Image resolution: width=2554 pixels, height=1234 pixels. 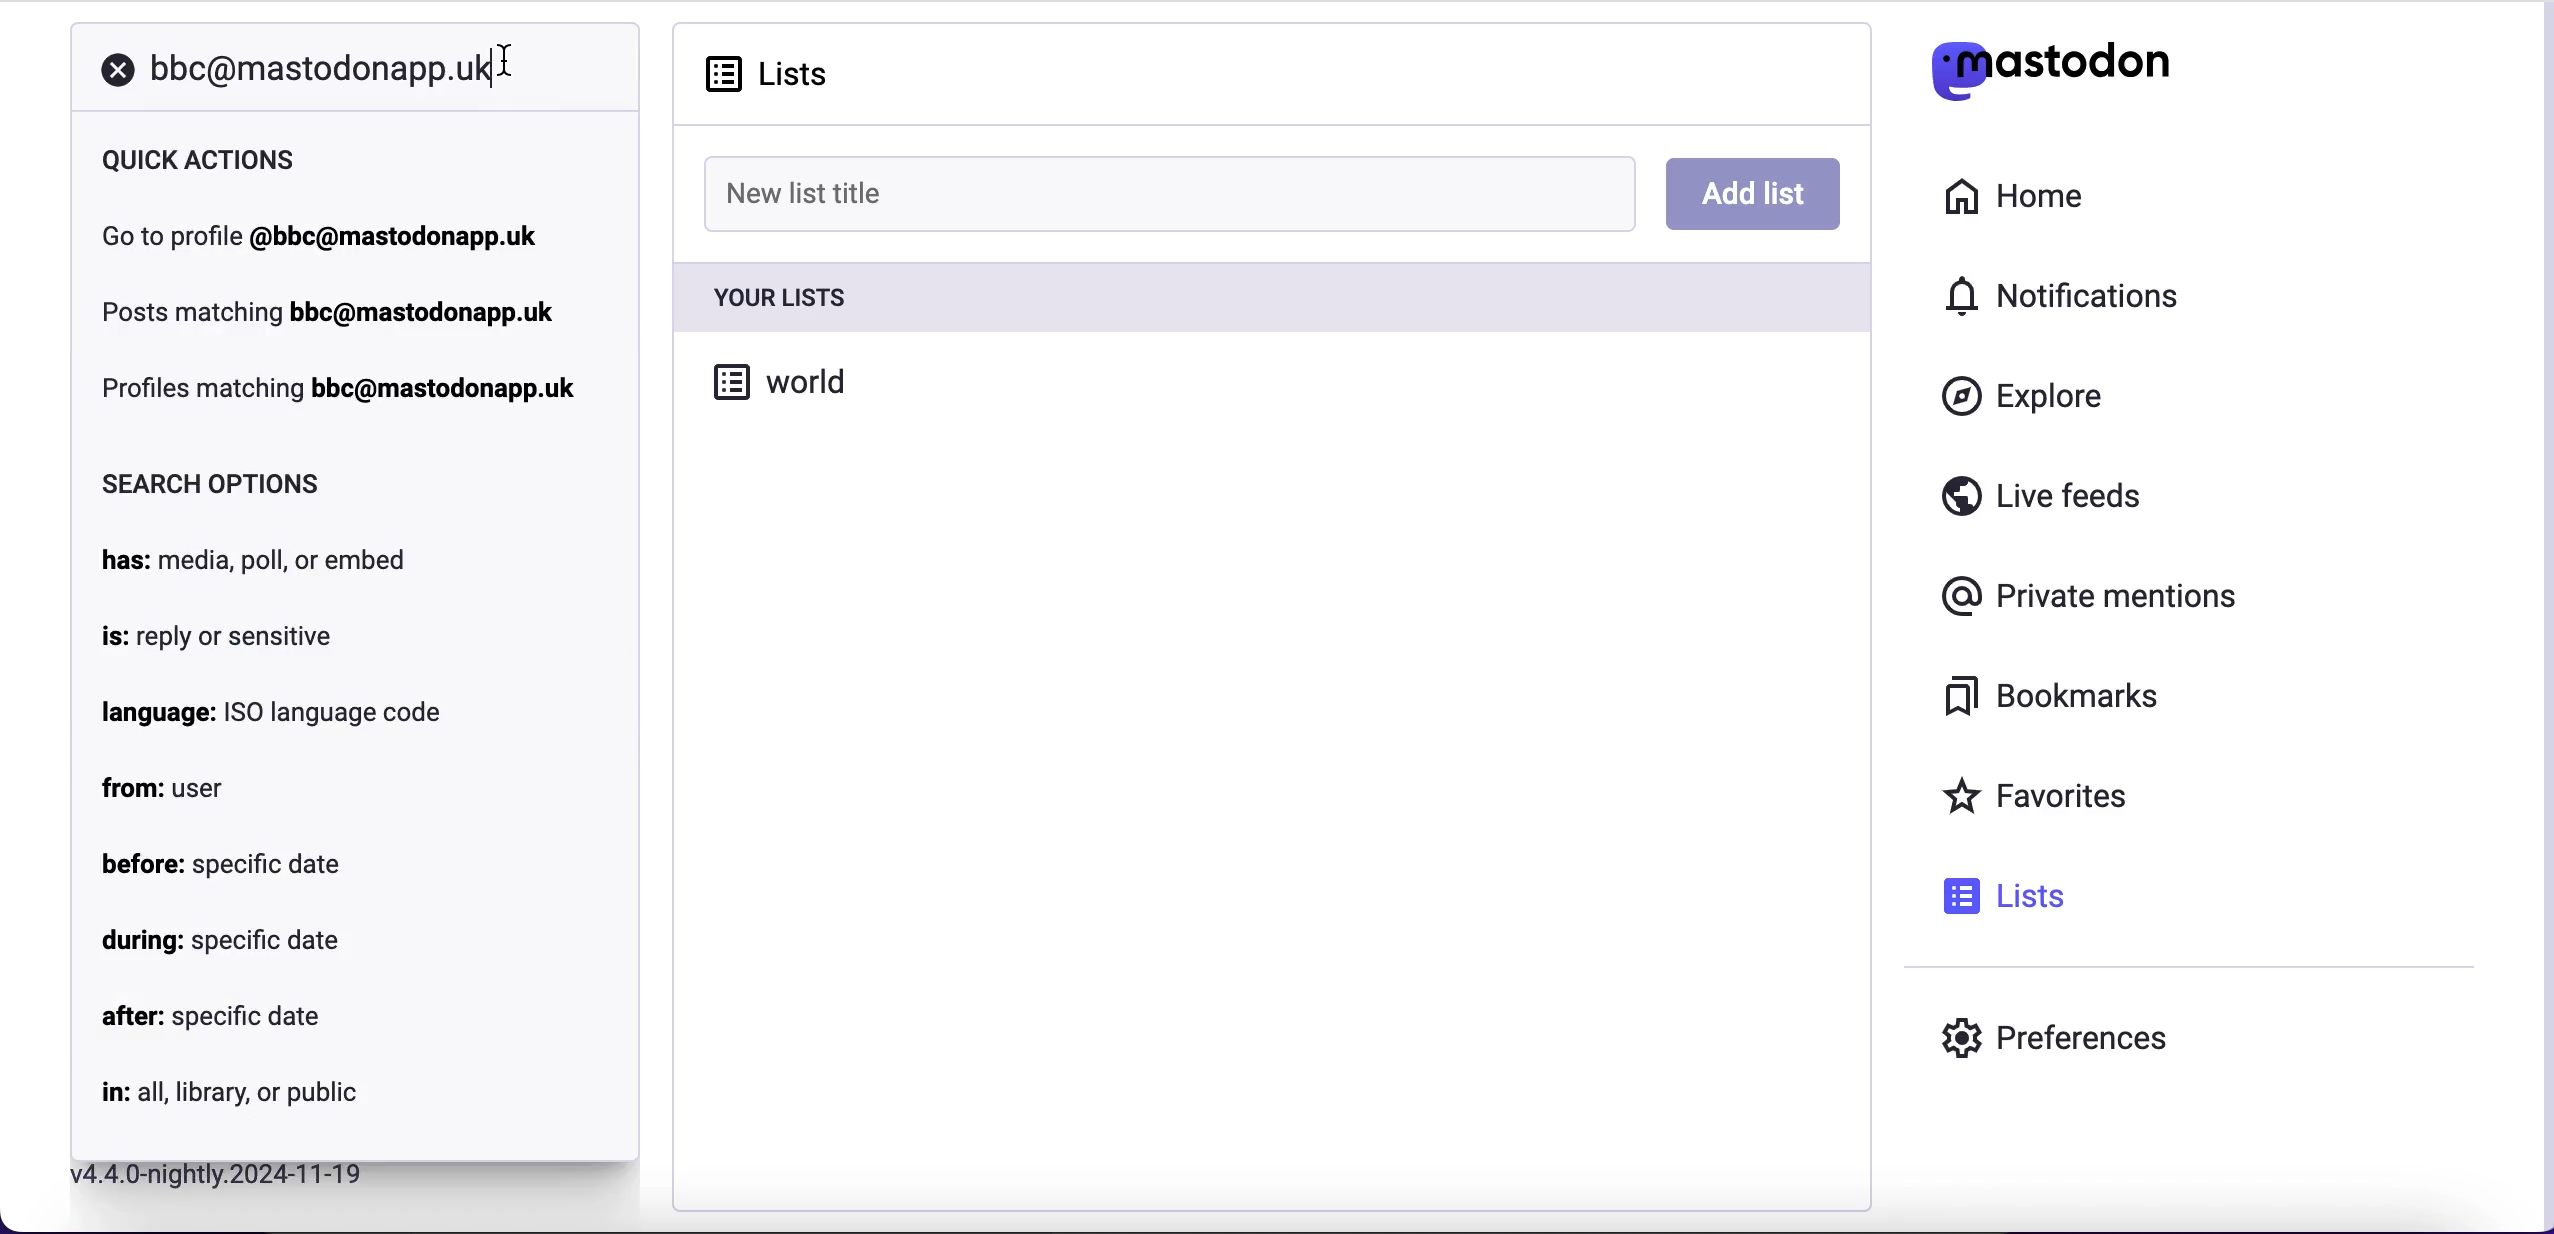 What do you see at coordinates (2042, 799) in the screenshot?
I see `favorites` at bounding box center [2042, 799].